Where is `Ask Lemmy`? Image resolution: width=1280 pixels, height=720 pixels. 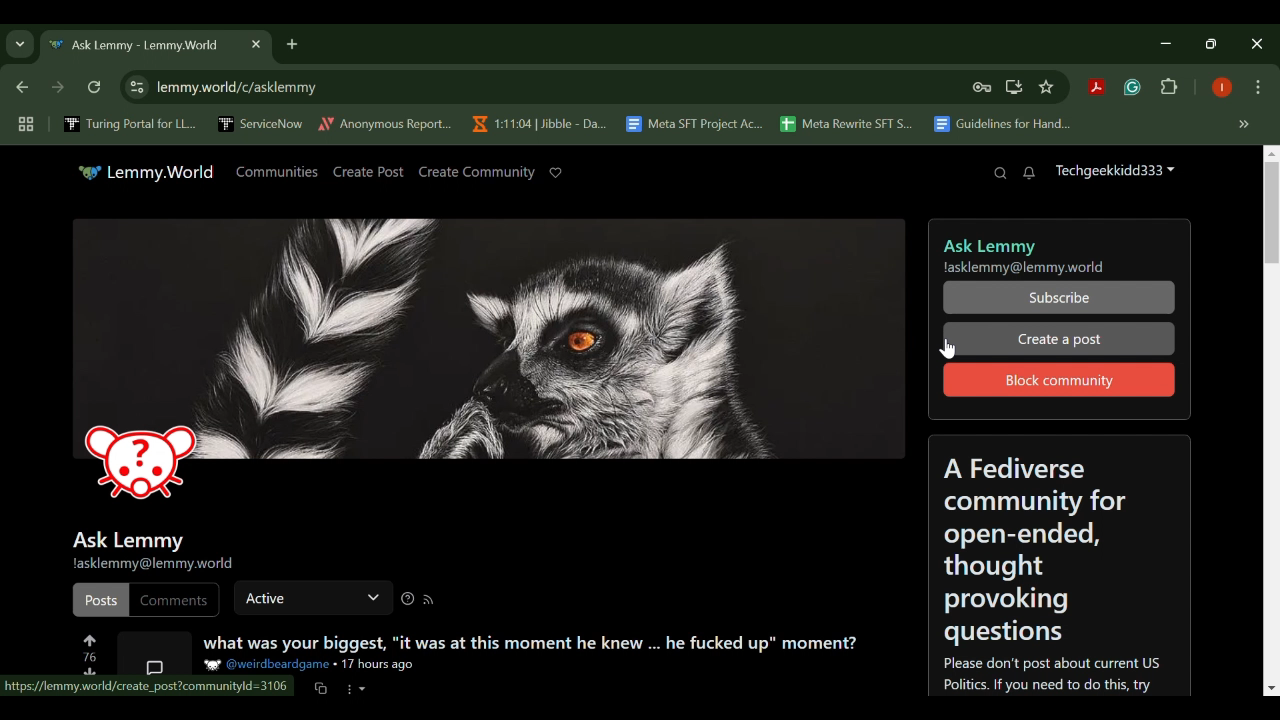 Ask Lemmy is located at coordinates (127, 537).